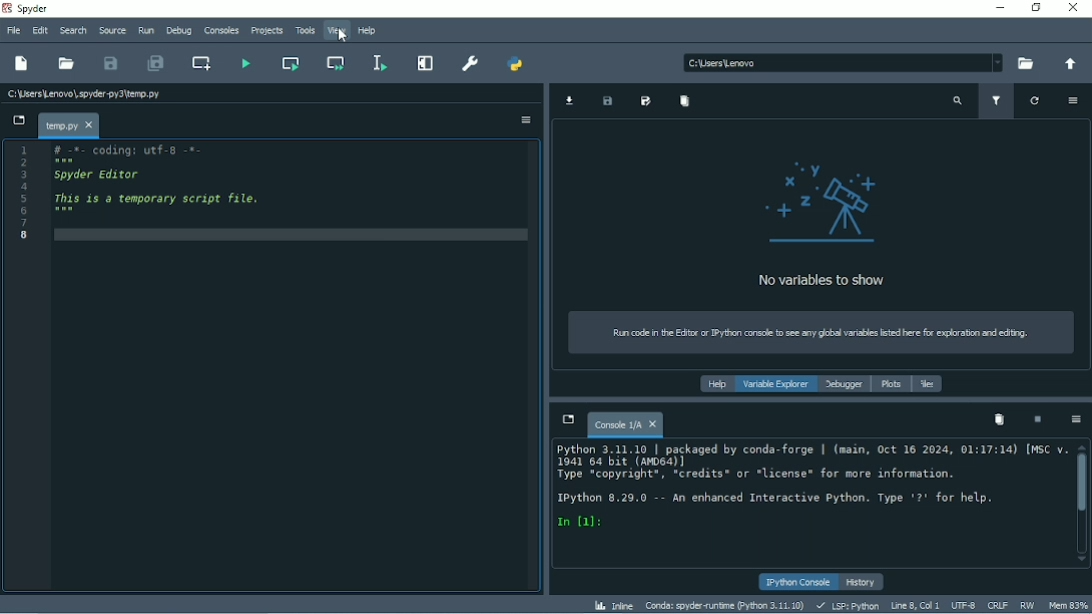 The height and width of the screenshot is (614, 1092). What do you see at coordinates (22, 64) in the screenshot?
I see `New file` at bounding box center [22, 64].